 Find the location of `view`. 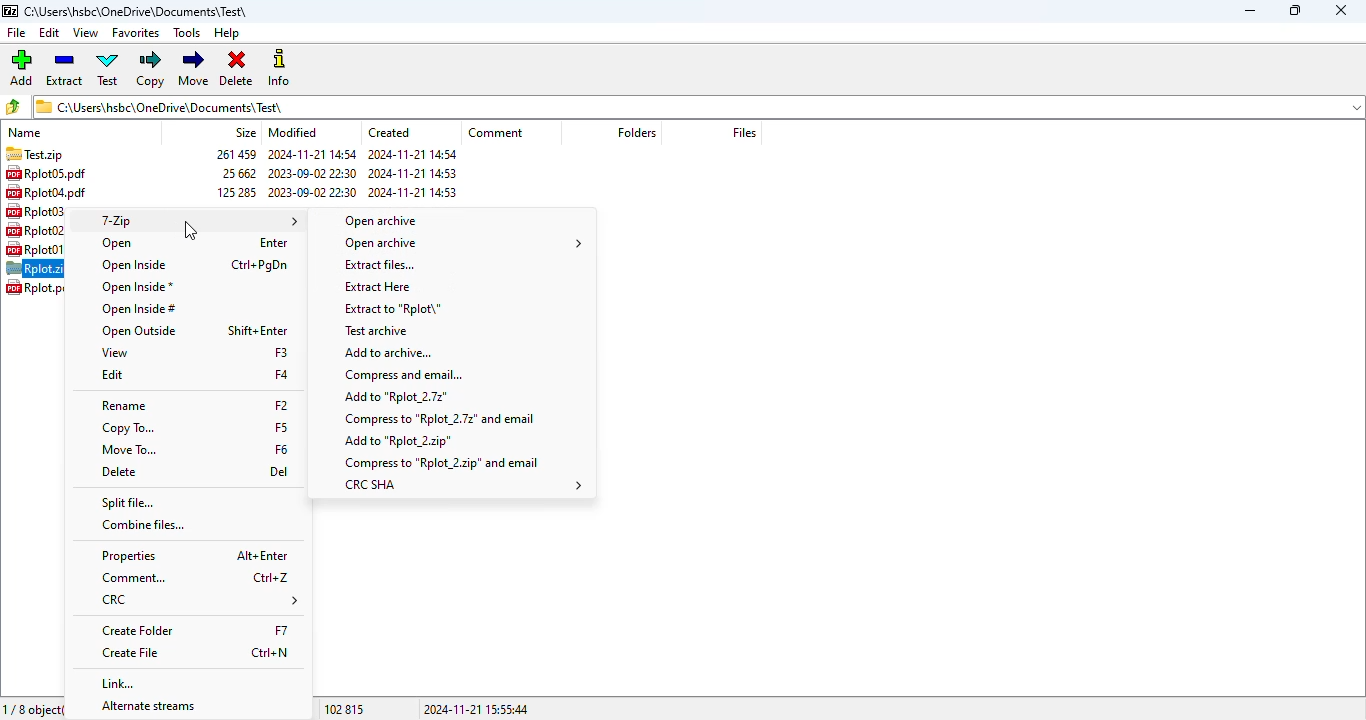

view is located at coordinates (115, 353).